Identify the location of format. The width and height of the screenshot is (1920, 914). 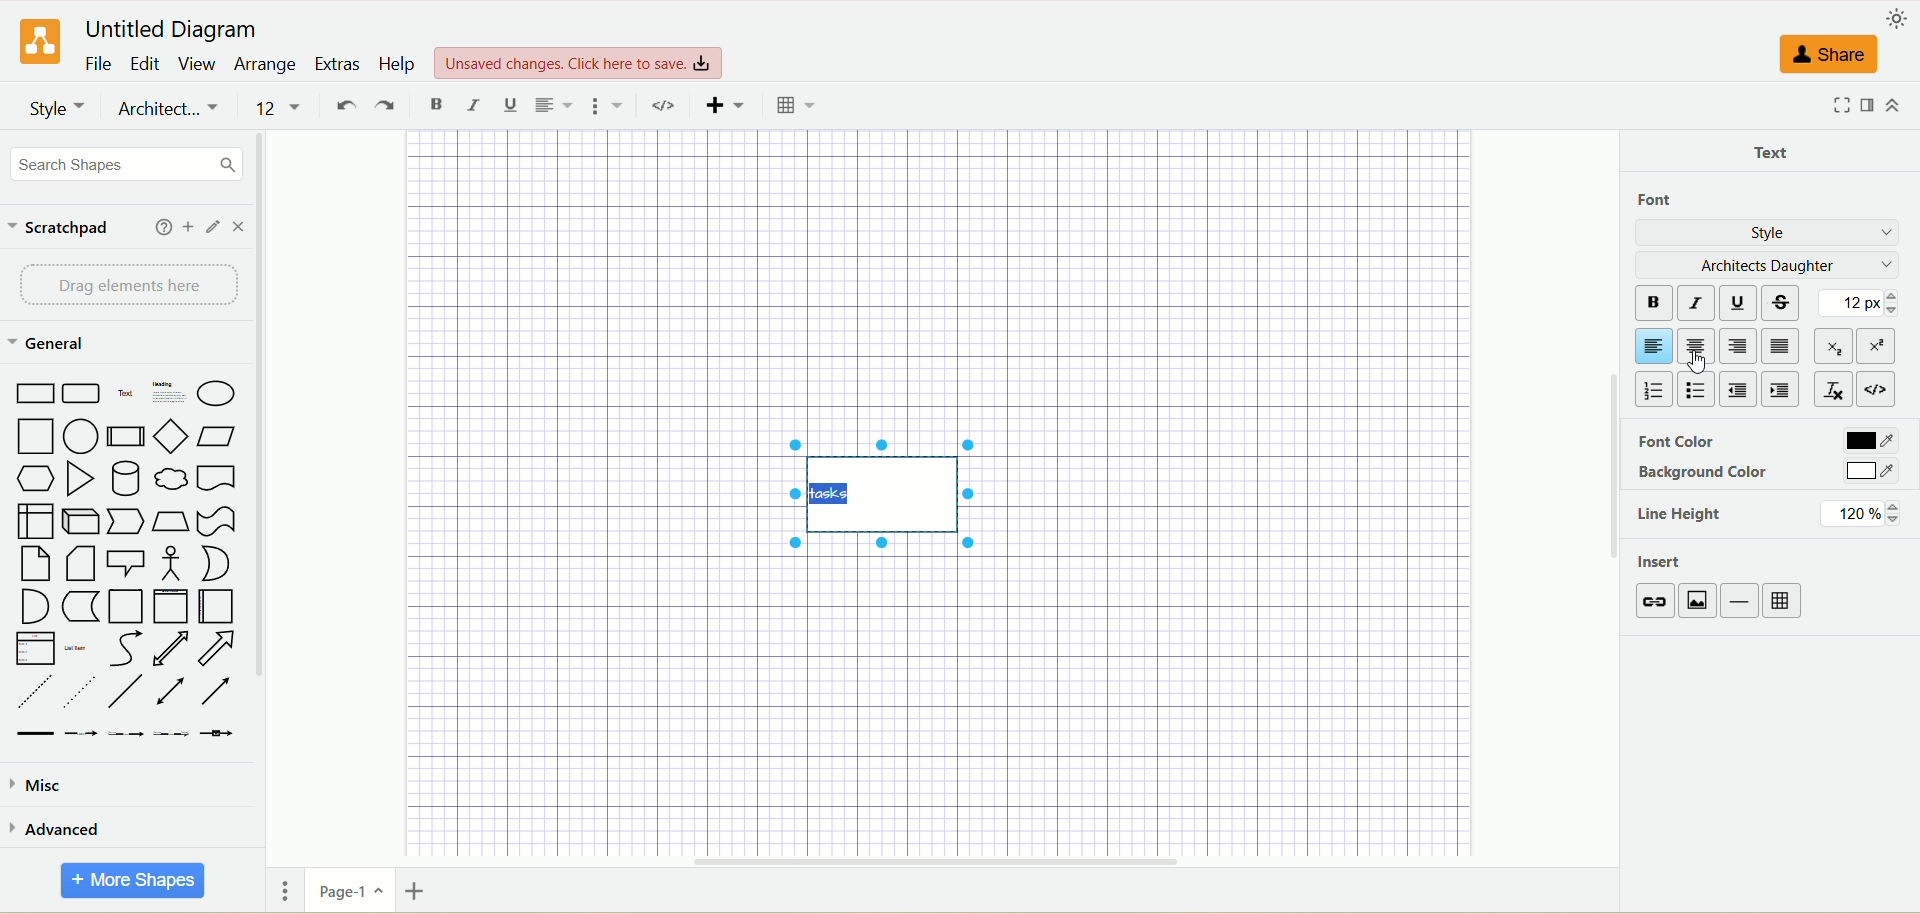
(1865, 105).